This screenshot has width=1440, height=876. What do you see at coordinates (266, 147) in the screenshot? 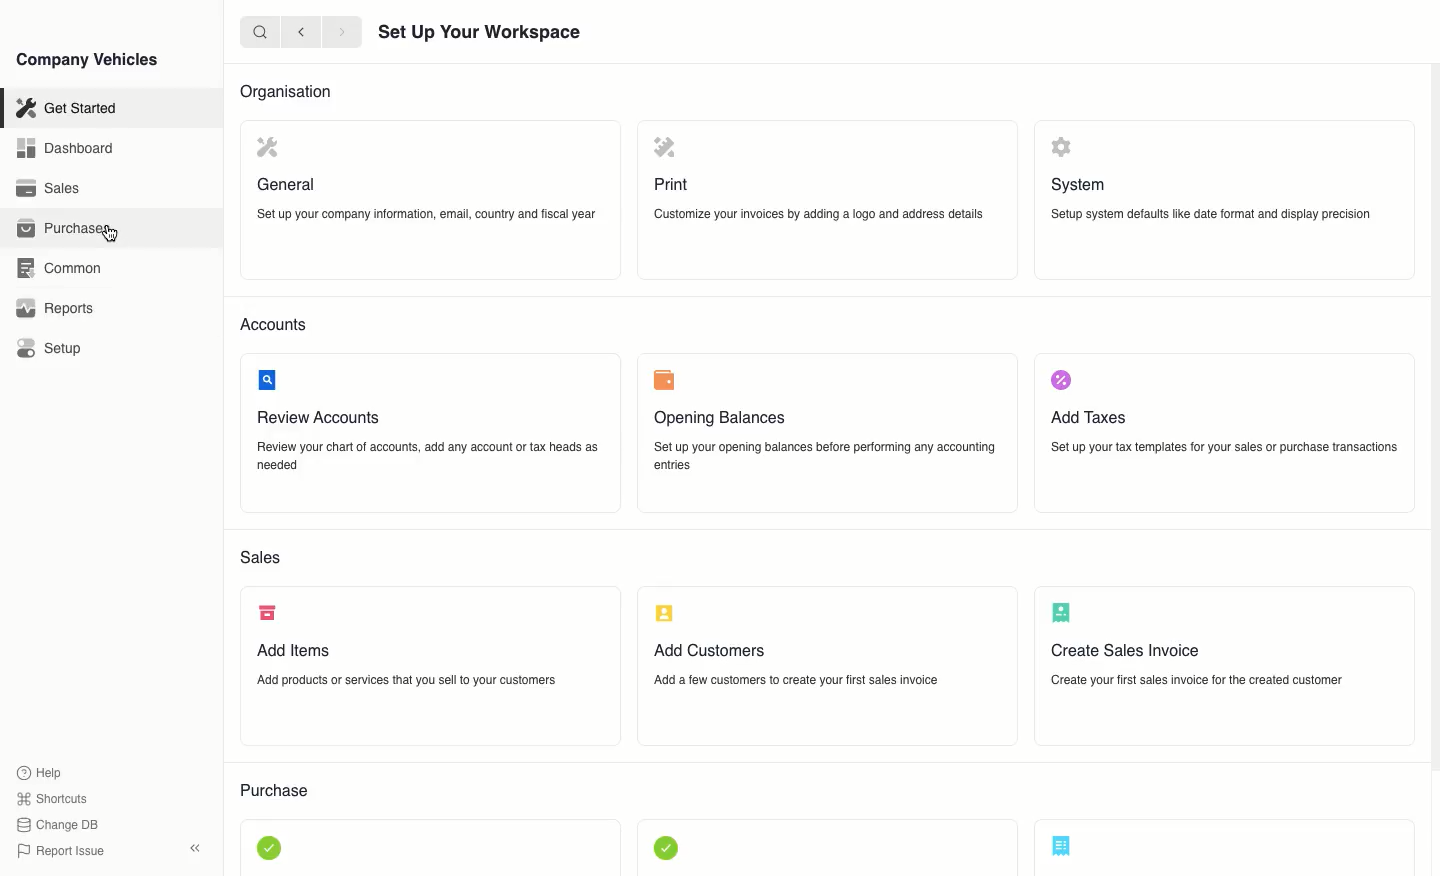
I see `icon` at bounding box center [266, 147].